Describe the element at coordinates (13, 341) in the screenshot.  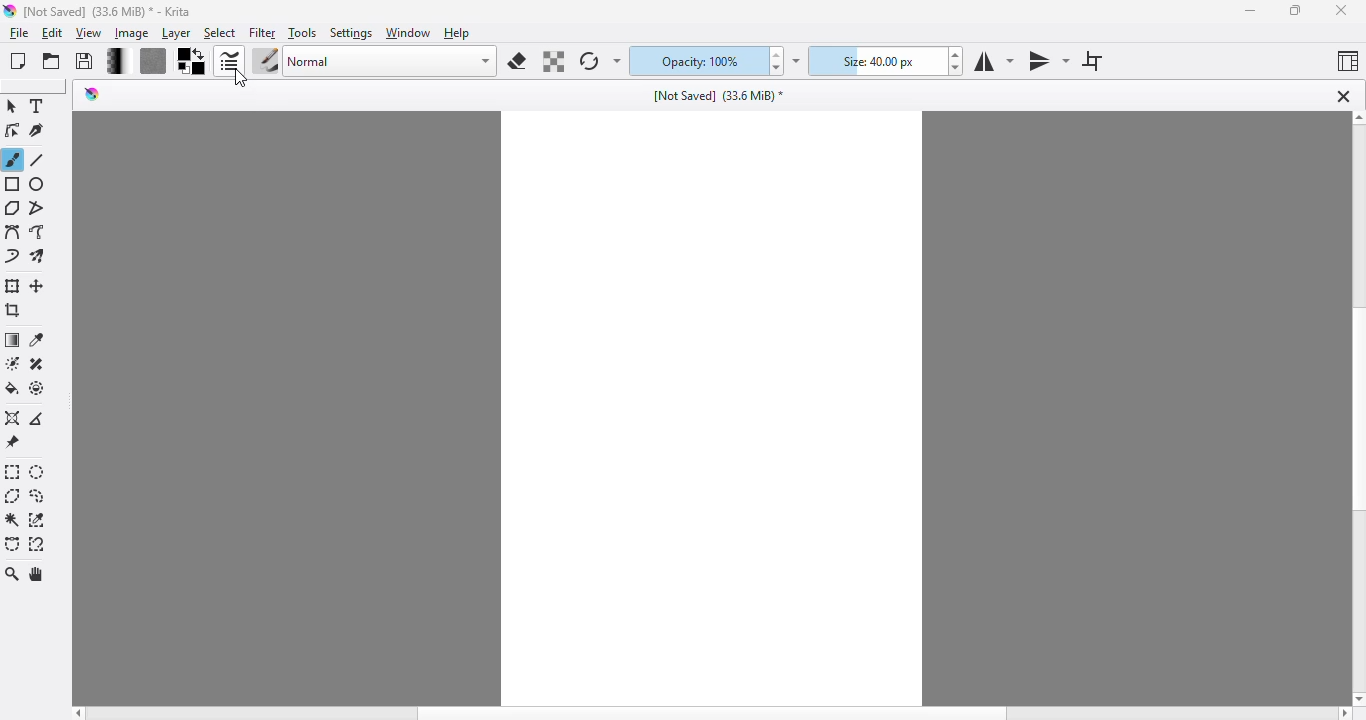
I see `draw a gradient` at that location.